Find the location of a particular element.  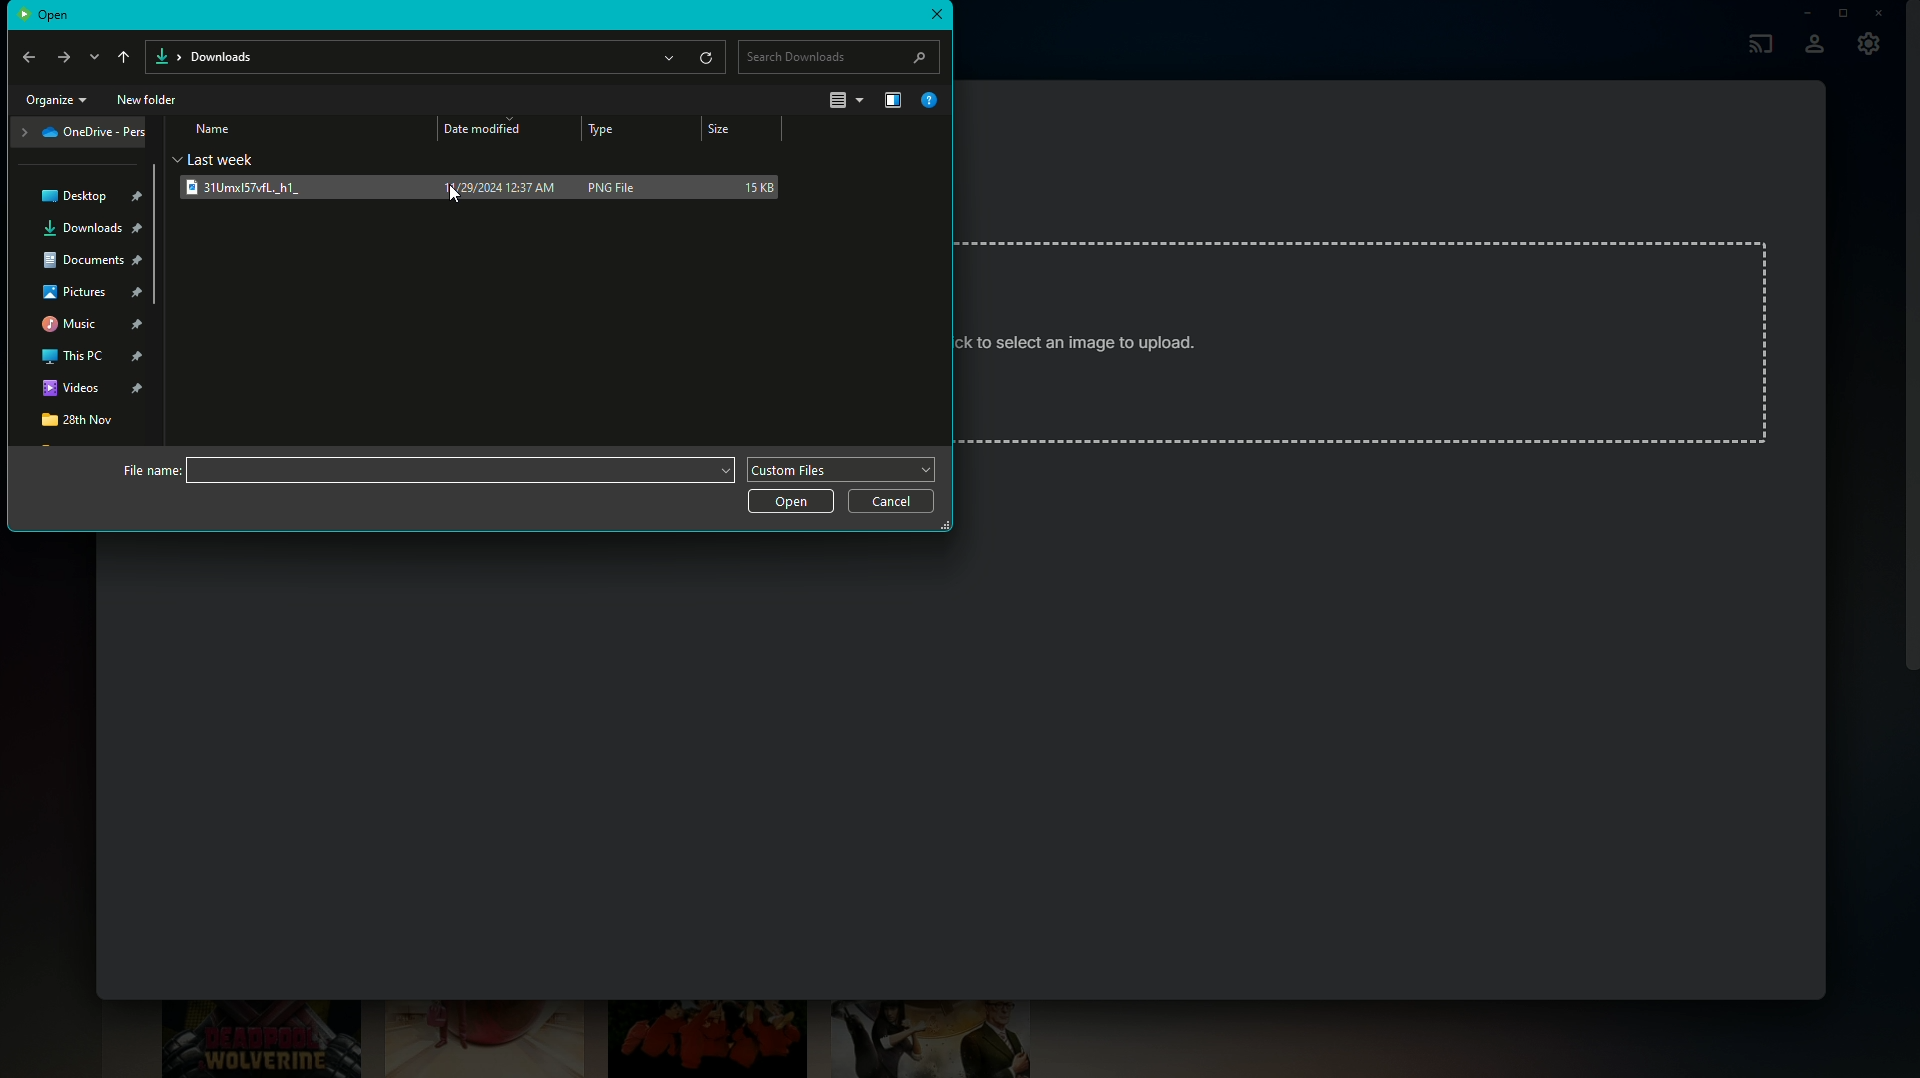

Settings is located at coordinates (1870, 49).